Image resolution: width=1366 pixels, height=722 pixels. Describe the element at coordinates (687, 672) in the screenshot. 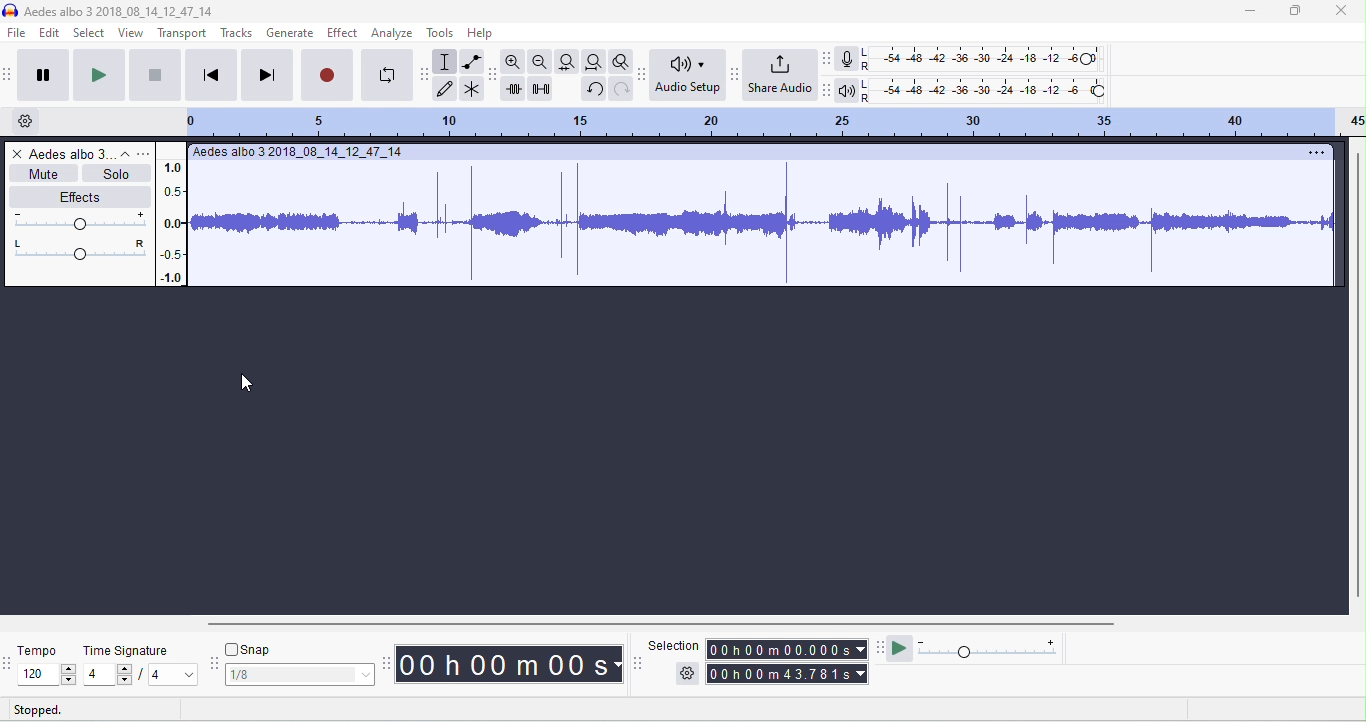

I see `selection options` at that location.